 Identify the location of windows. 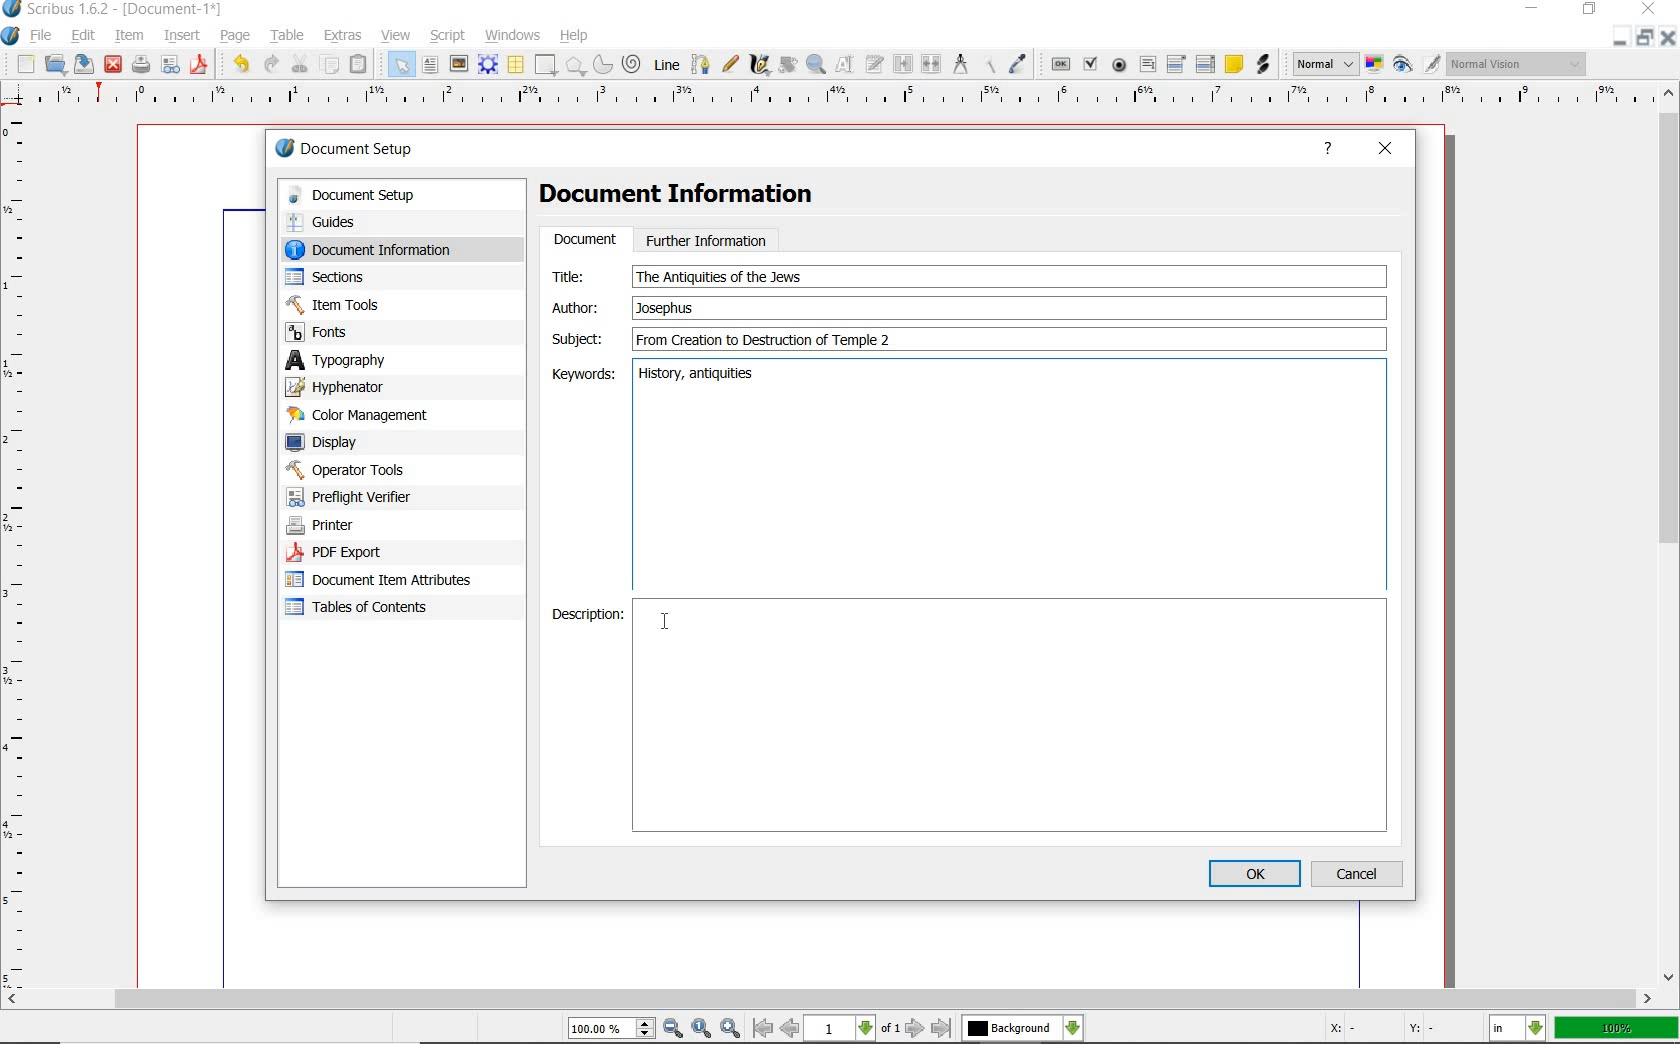
(514, 36).